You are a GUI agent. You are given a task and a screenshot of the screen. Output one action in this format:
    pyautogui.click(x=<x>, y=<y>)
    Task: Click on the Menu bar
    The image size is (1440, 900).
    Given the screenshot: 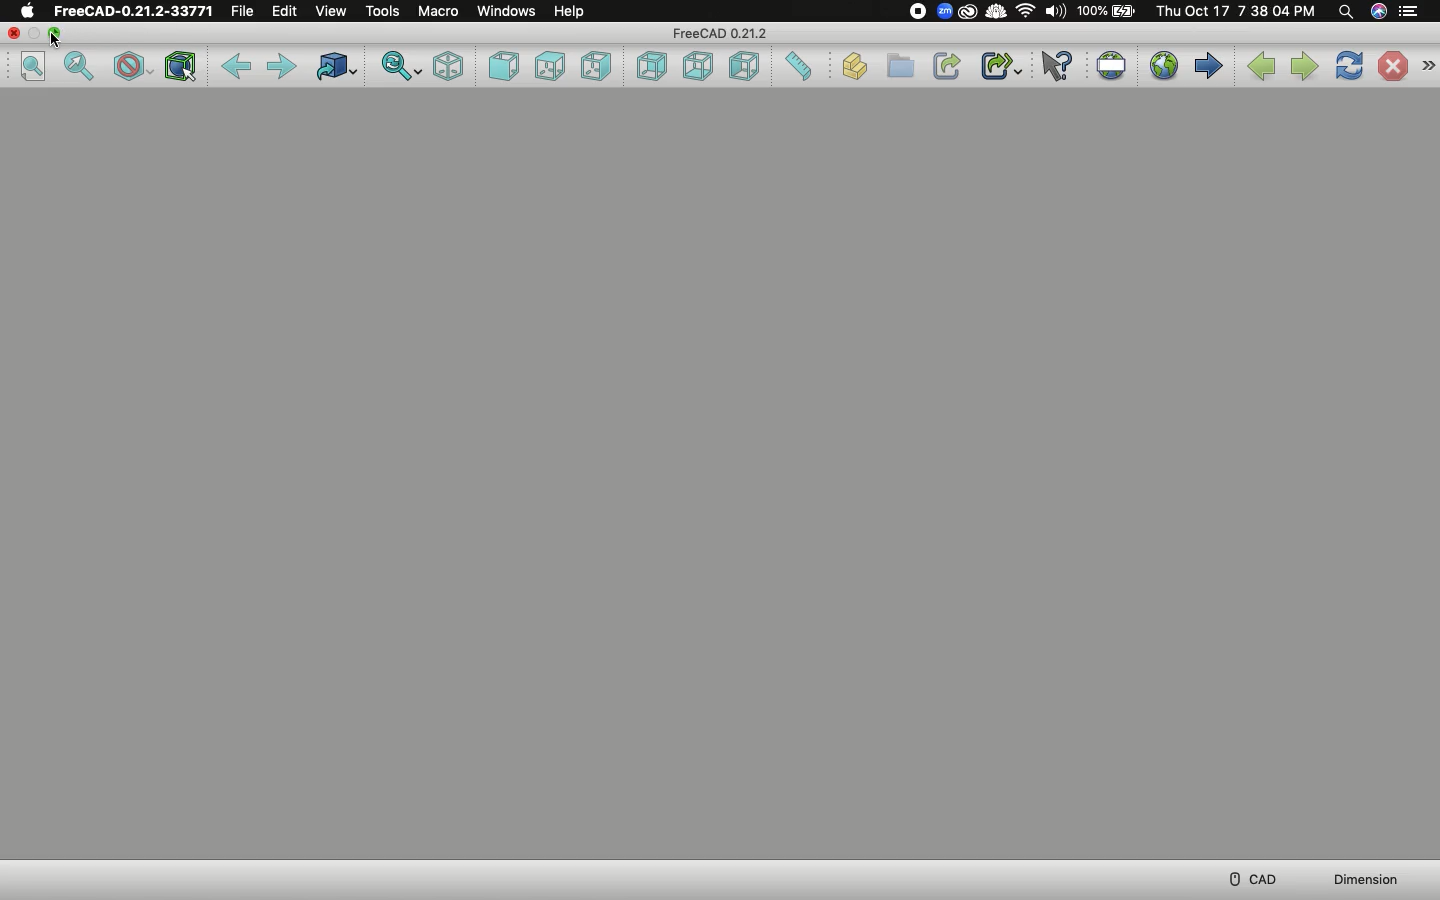 What is the action you would take?
    pyautogui.click(x=1408, y=11)
    